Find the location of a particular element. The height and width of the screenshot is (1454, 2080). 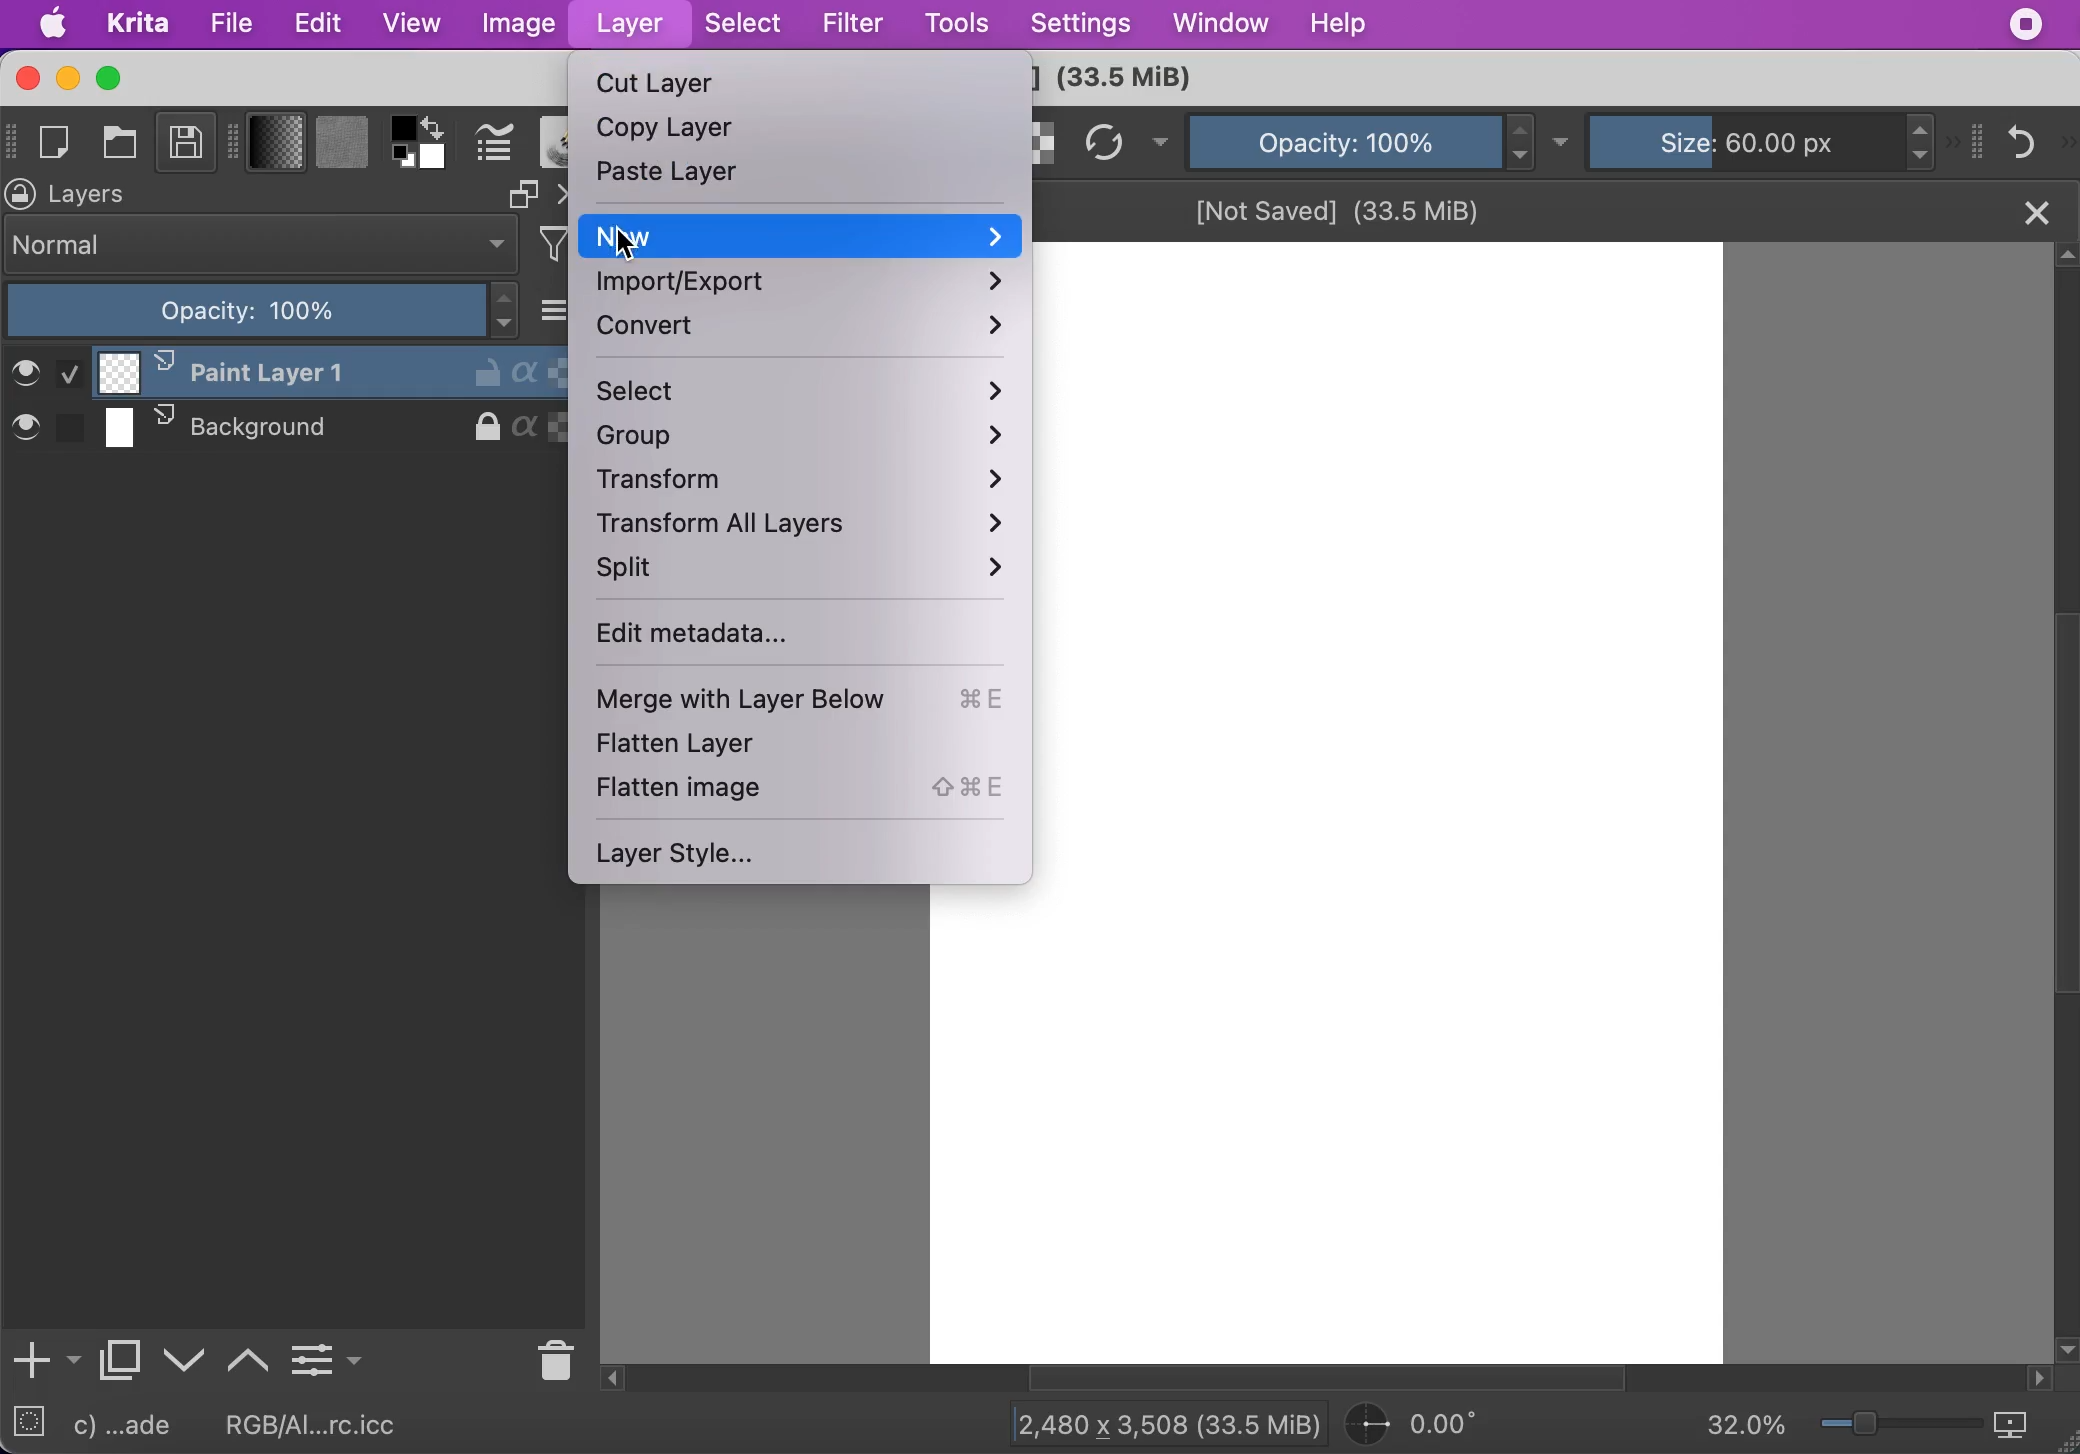

close is located at coordinates (25, 78).